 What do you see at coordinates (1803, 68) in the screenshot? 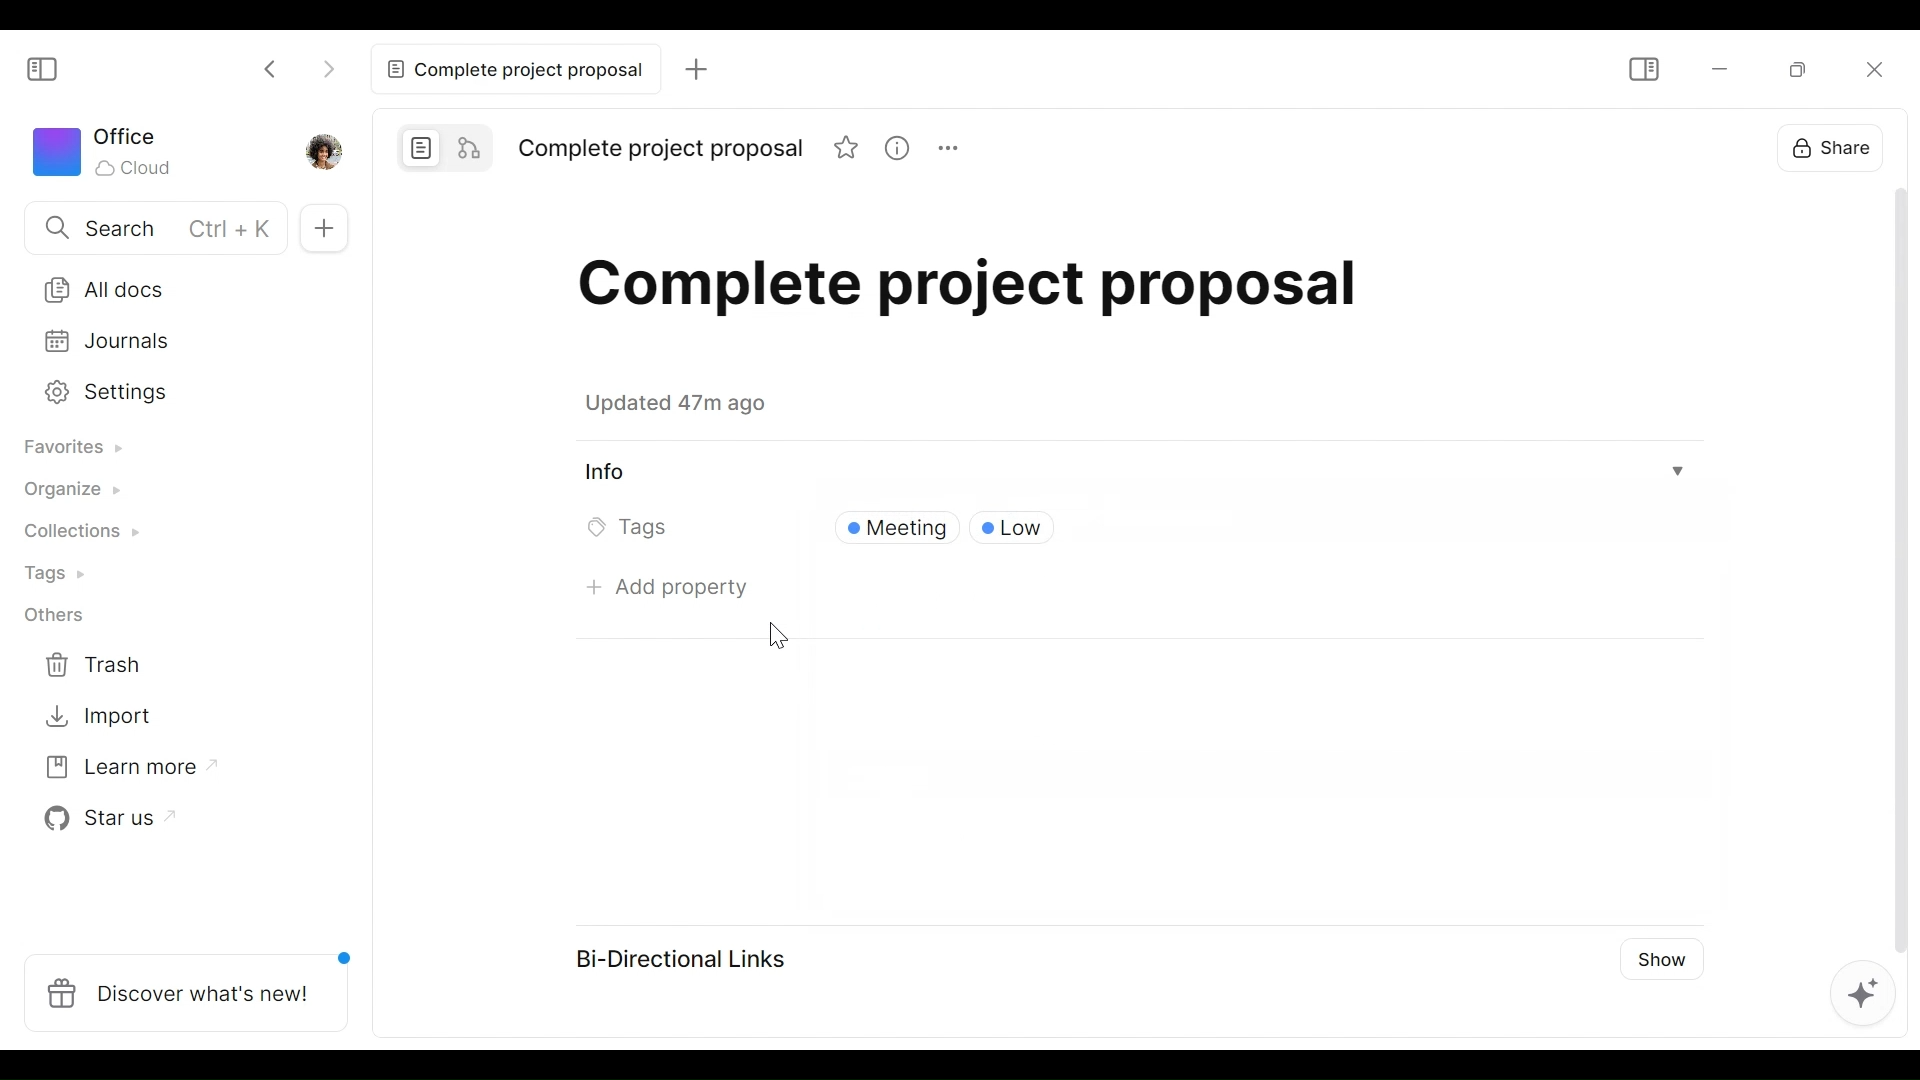
I see `Restore` at bounding box center [1803, 68].